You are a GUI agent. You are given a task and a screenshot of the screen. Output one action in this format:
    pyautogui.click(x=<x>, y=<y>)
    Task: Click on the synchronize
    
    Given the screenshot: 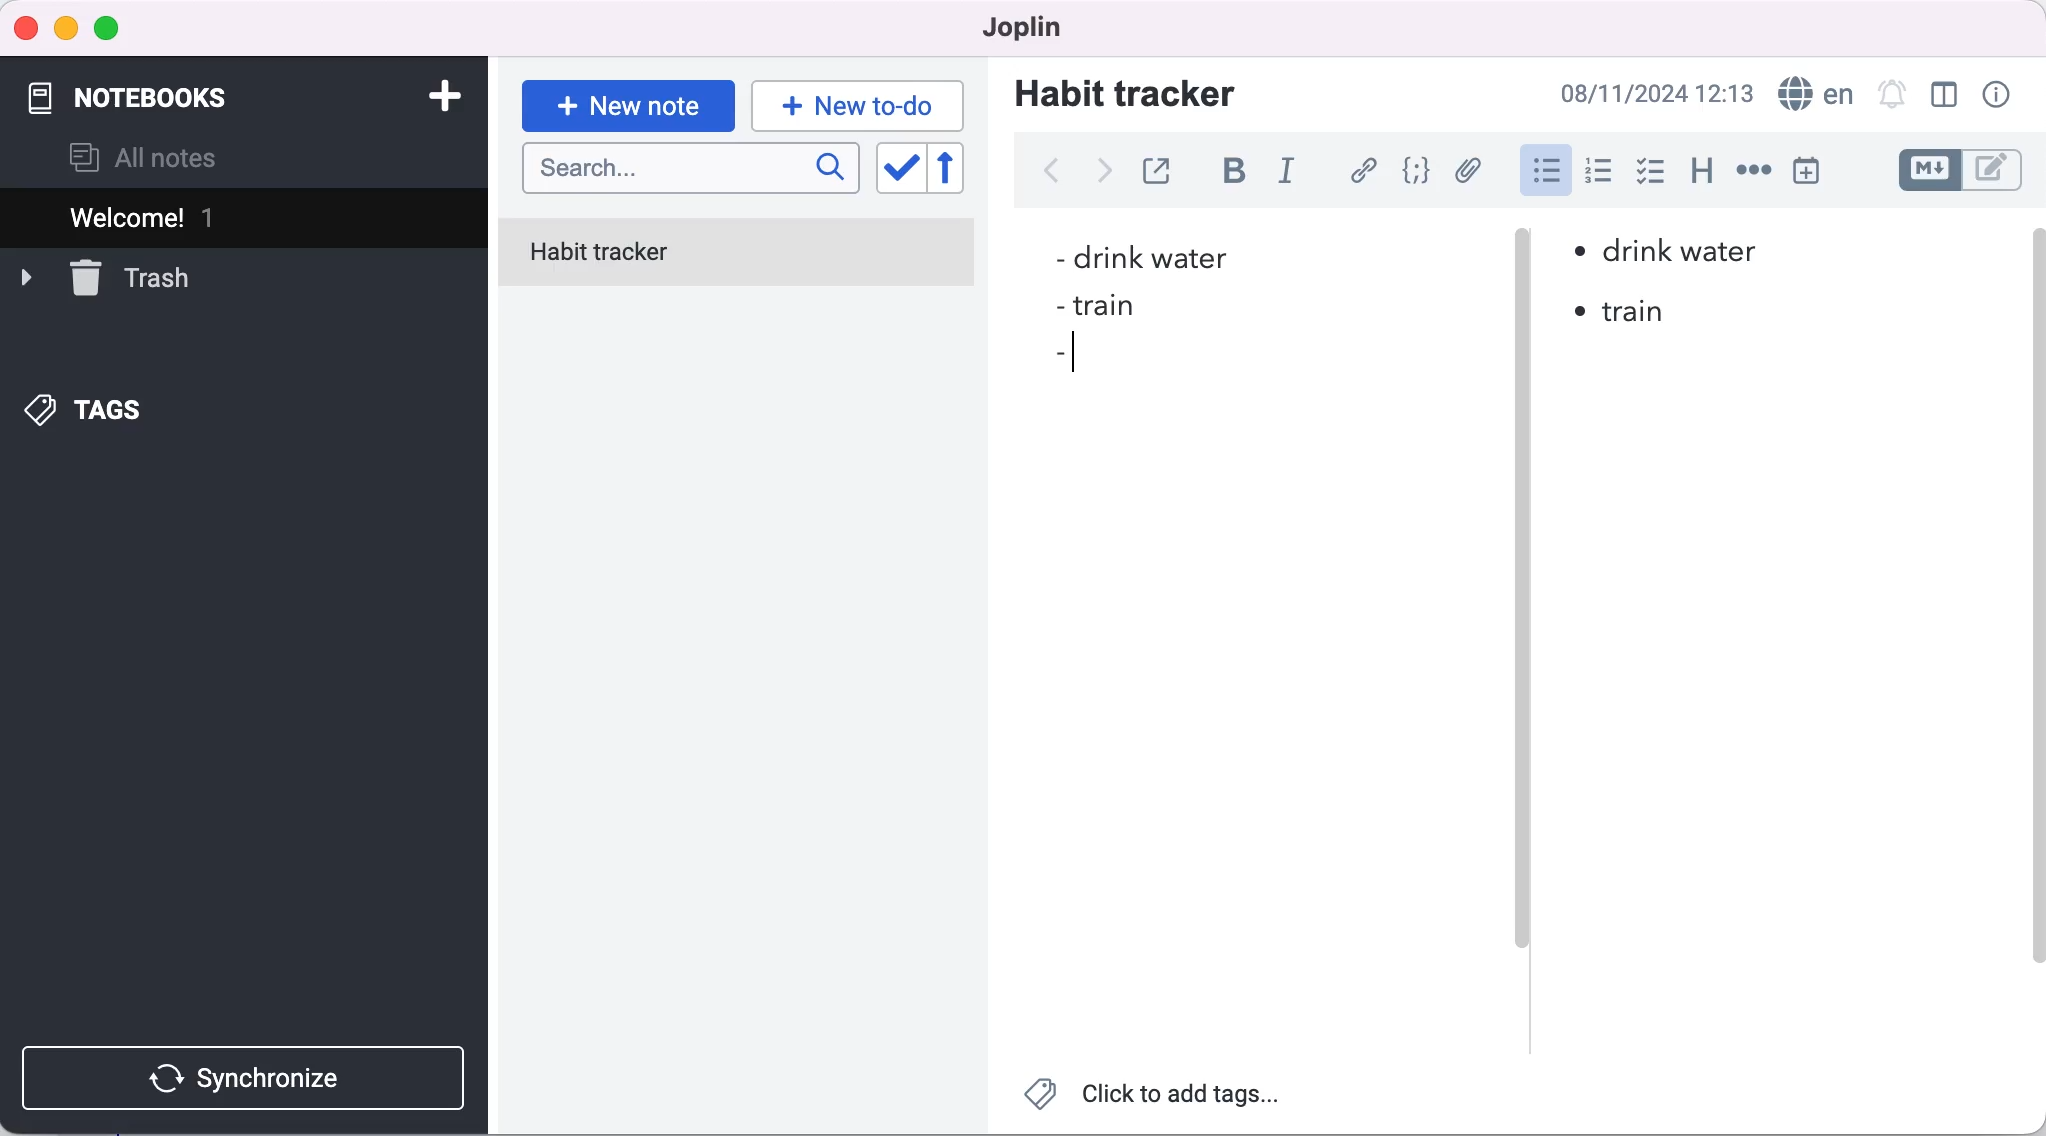 What is the action you would take?
    pyautogui.click(x=248, y=1078)
    